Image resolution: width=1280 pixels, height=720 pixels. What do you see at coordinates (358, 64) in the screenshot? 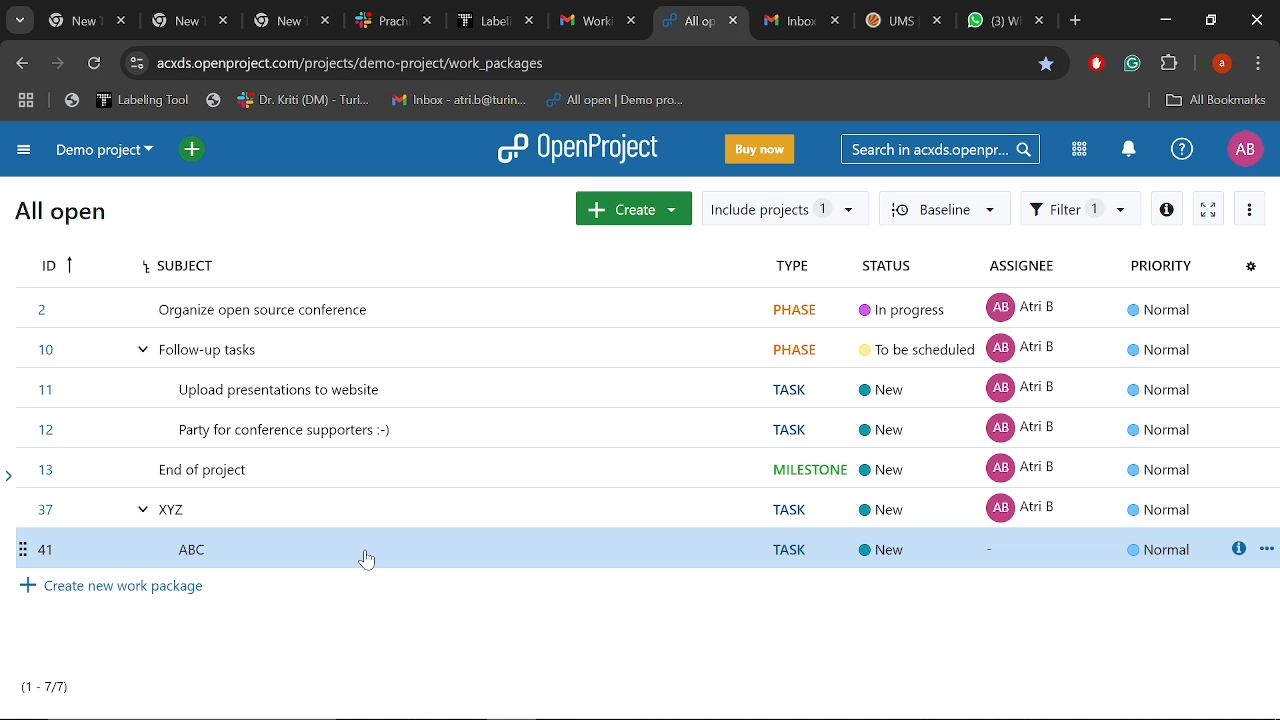
I see `Cite address` at bounding box center [358, 64].